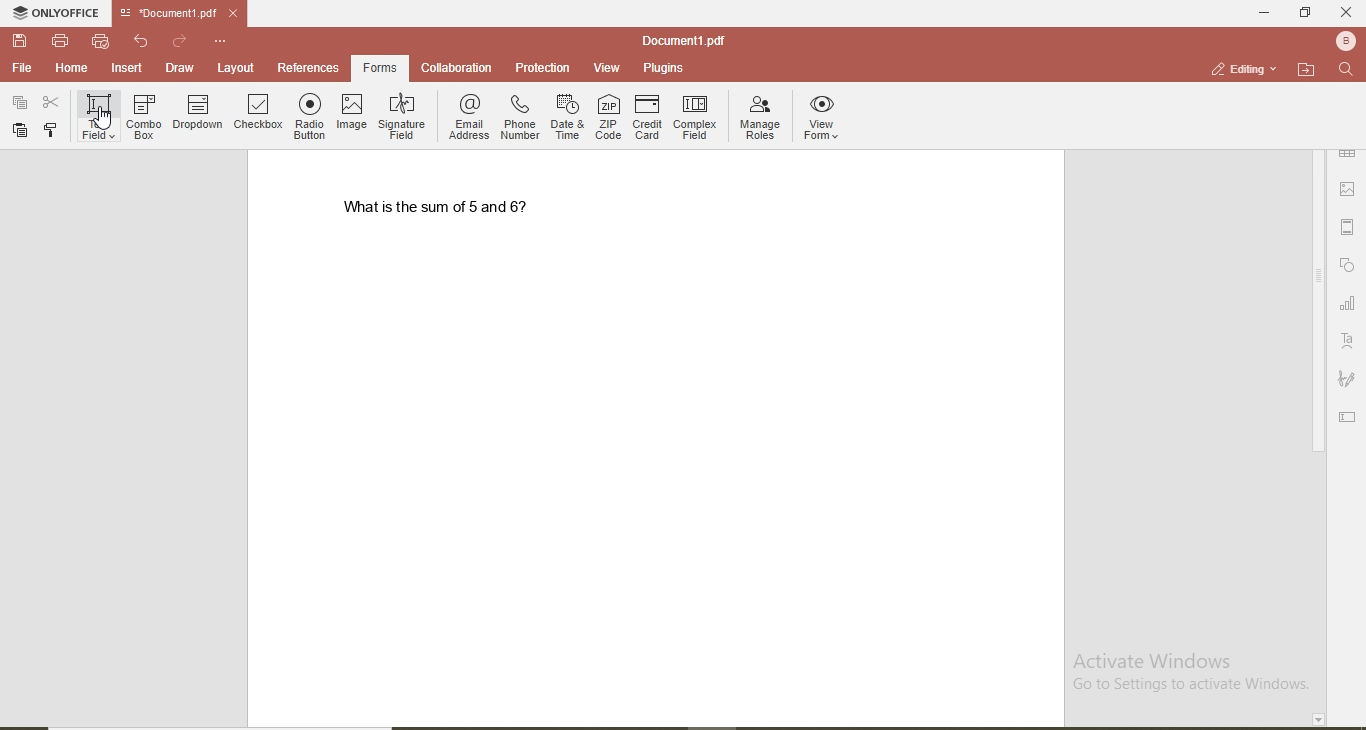 This screenshot has width=1366, height=730. What do you see at coordinates (98, 115) in the screenshot?
I see `text field` at bounding box center [98, 115].